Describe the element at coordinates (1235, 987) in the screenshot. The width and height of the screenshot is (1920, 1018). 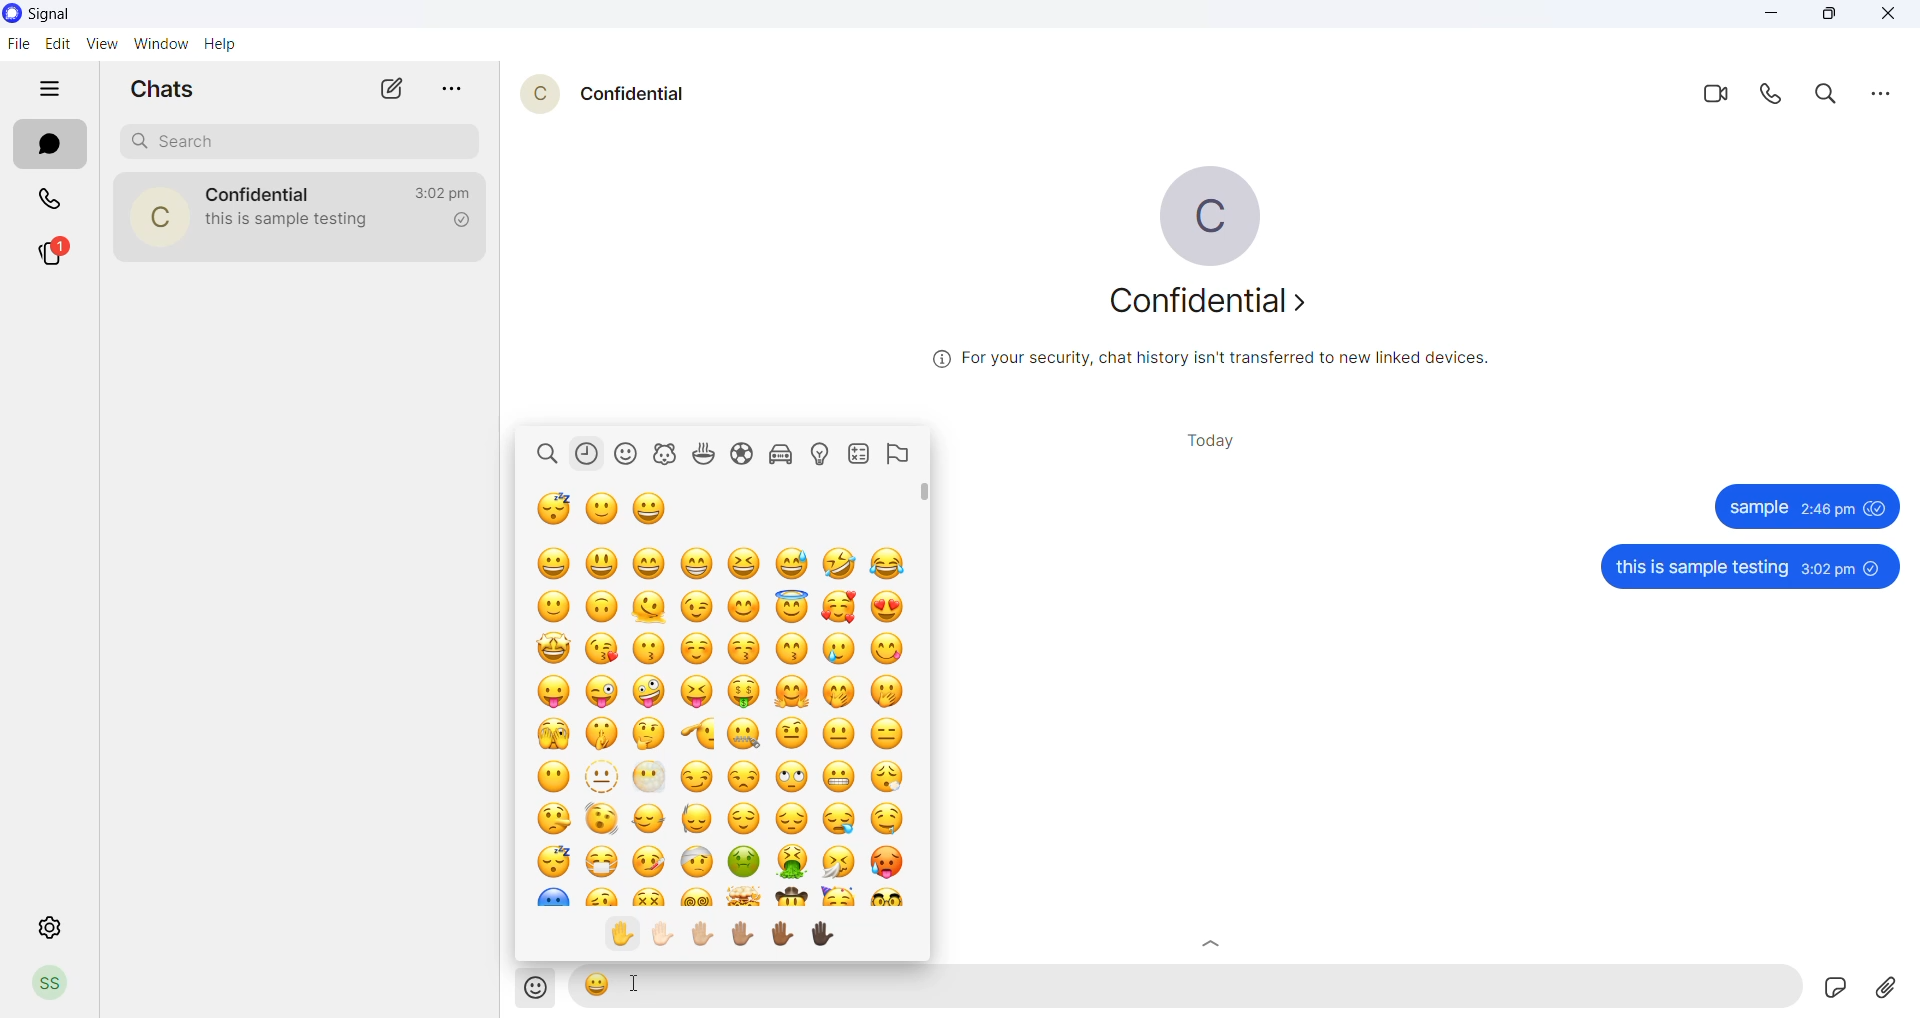
I see `message text area` at that location.